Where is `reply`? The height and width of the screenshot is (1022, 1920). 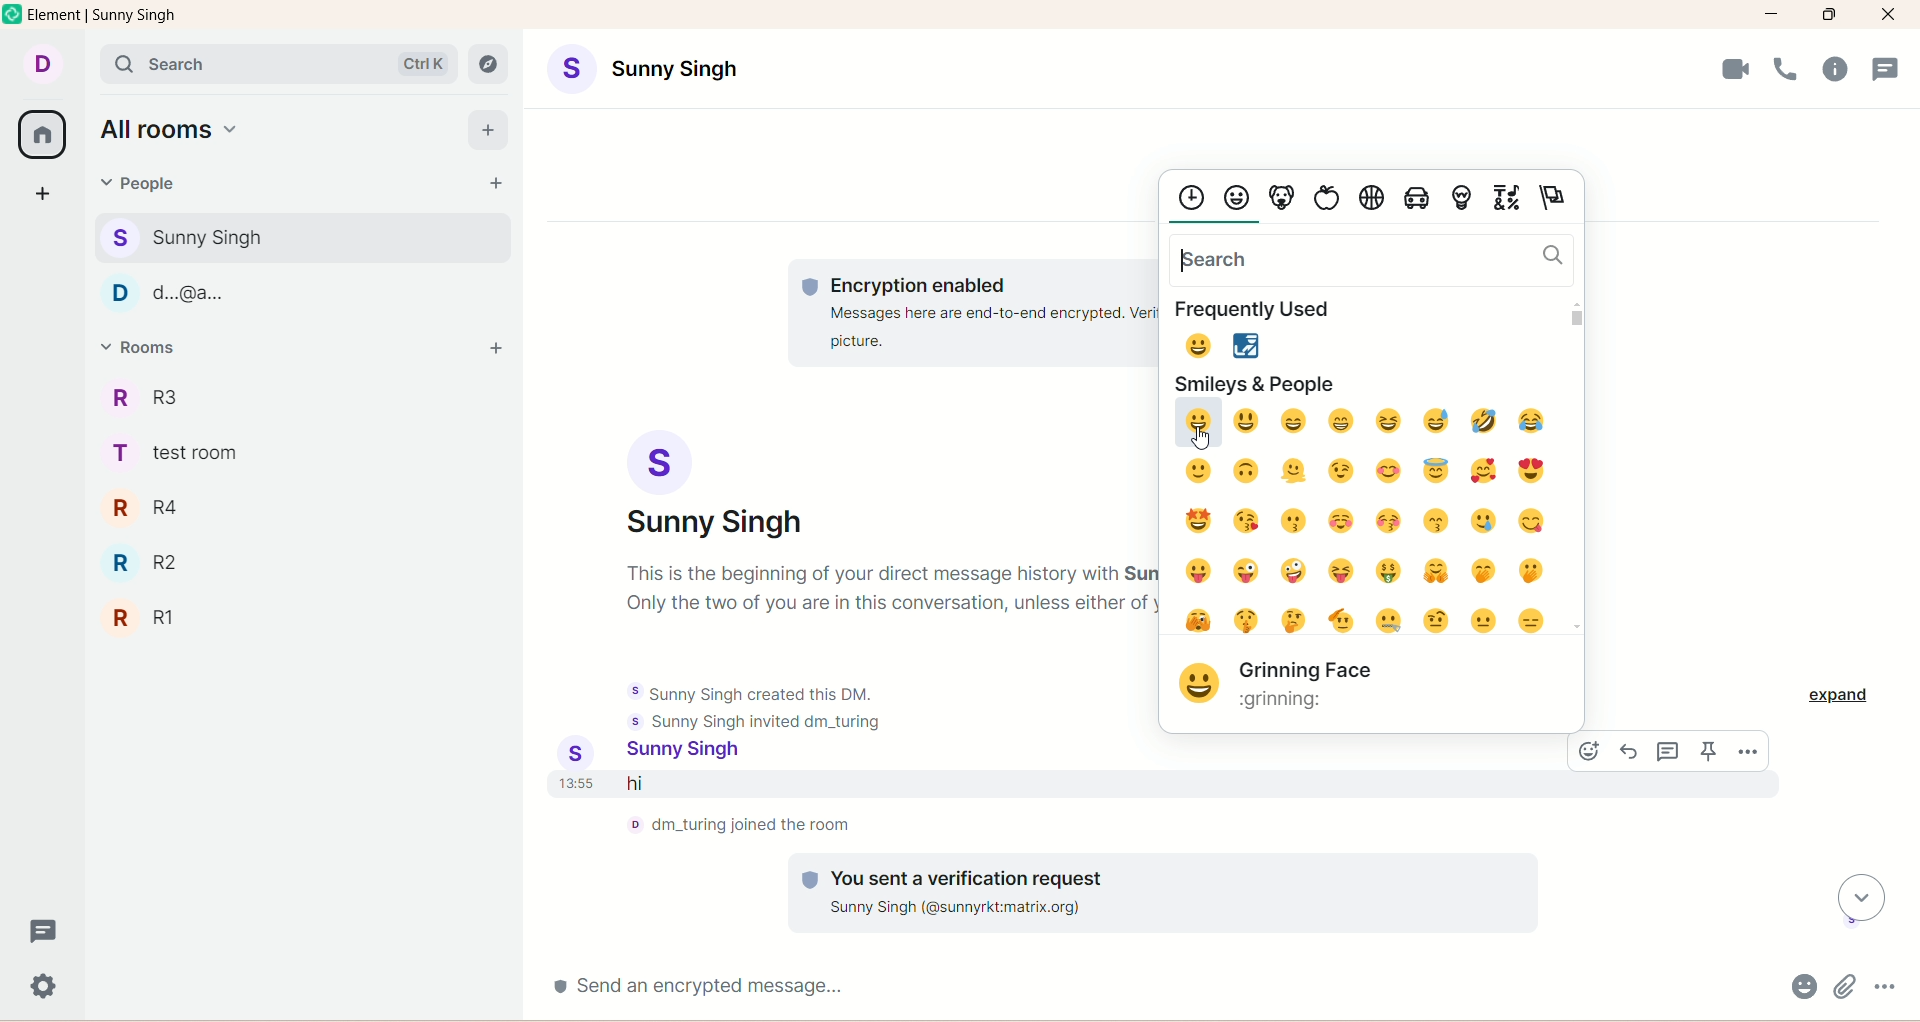 reply is located at coordinates (1630, 751).